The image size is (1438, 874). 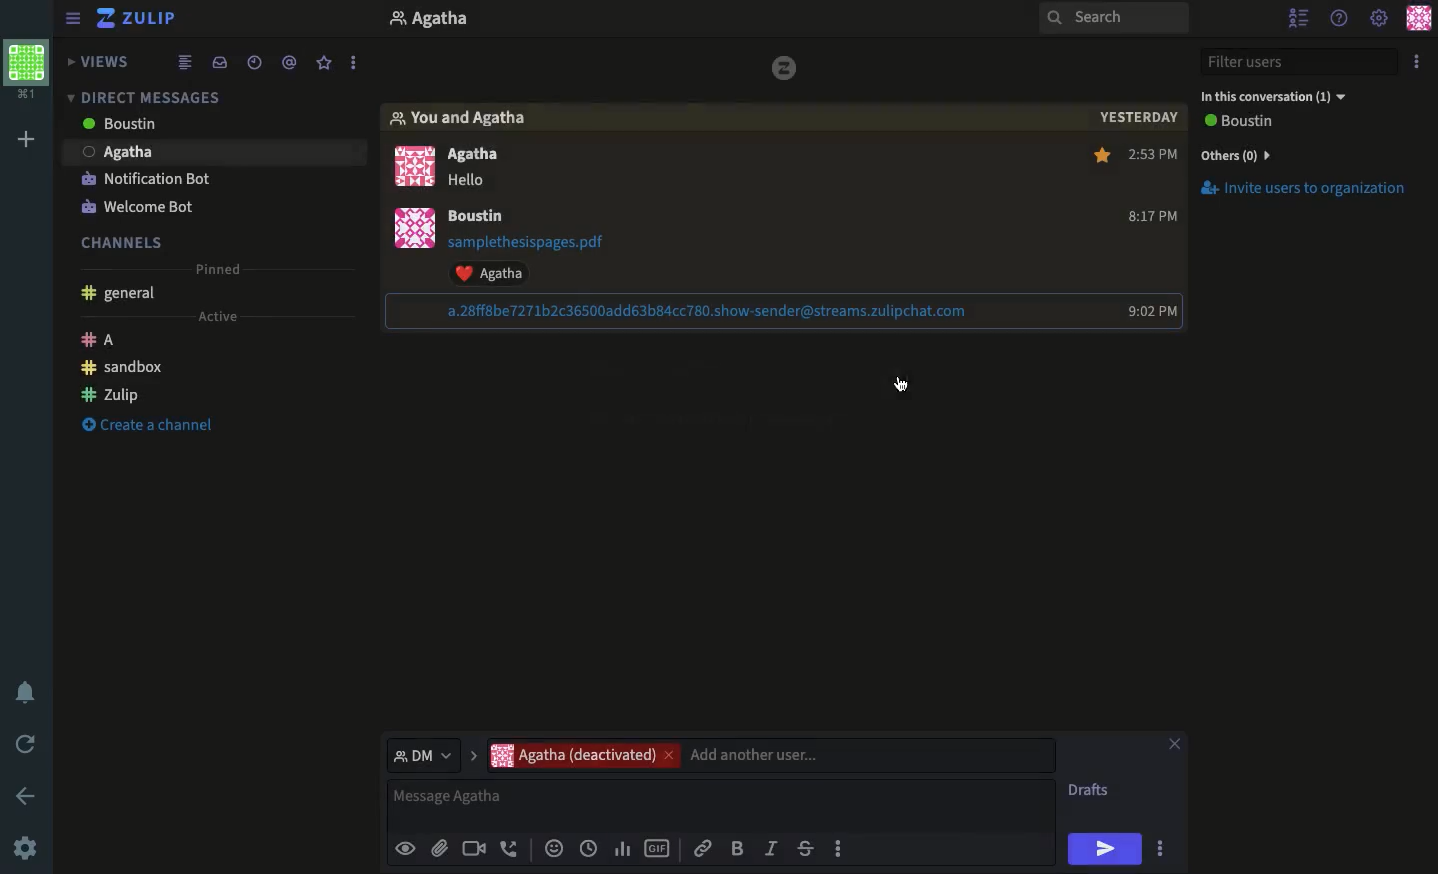 What do you see at coordinates (102, 342) in the screenshot?
I see `A` at bounding box center [102, 342].